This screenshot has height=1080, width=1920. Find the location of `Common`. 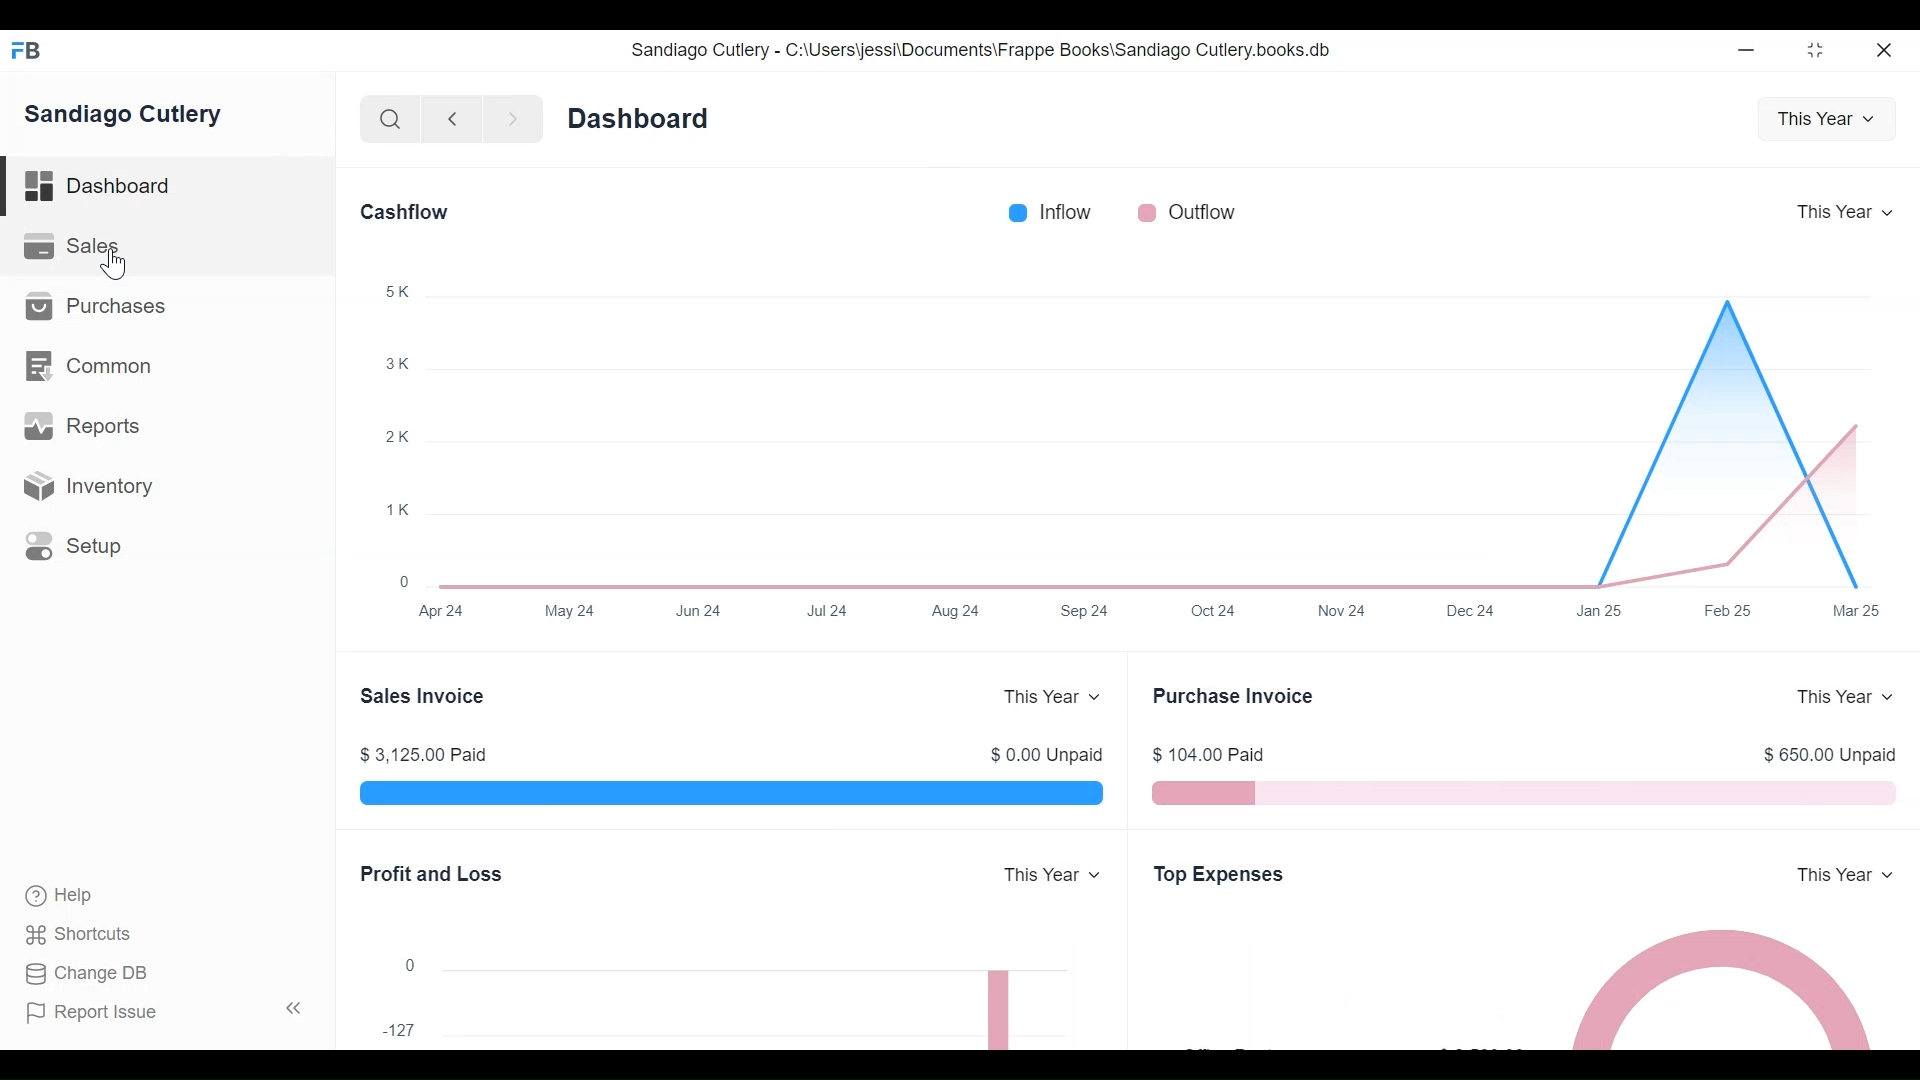

Common is located at coordinates (88, 367).